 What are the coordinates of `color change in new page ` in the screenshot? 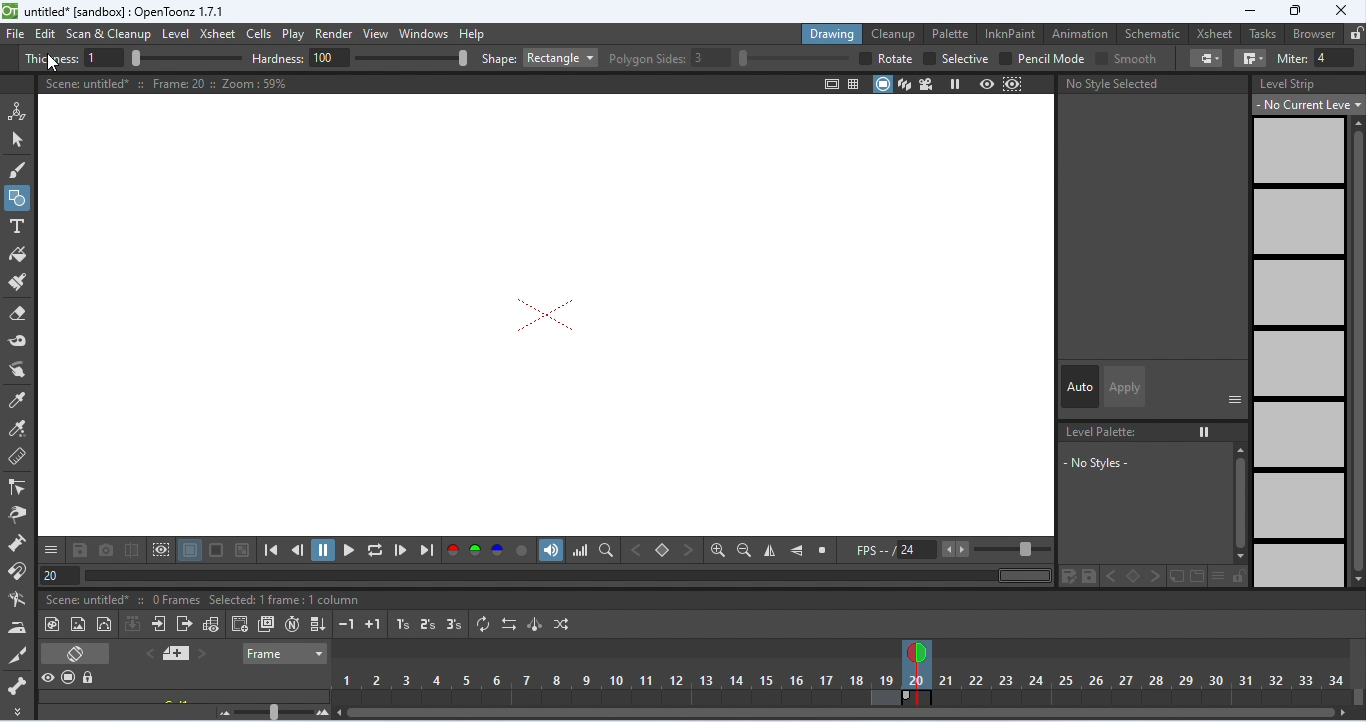 It's located at (1196, 576).